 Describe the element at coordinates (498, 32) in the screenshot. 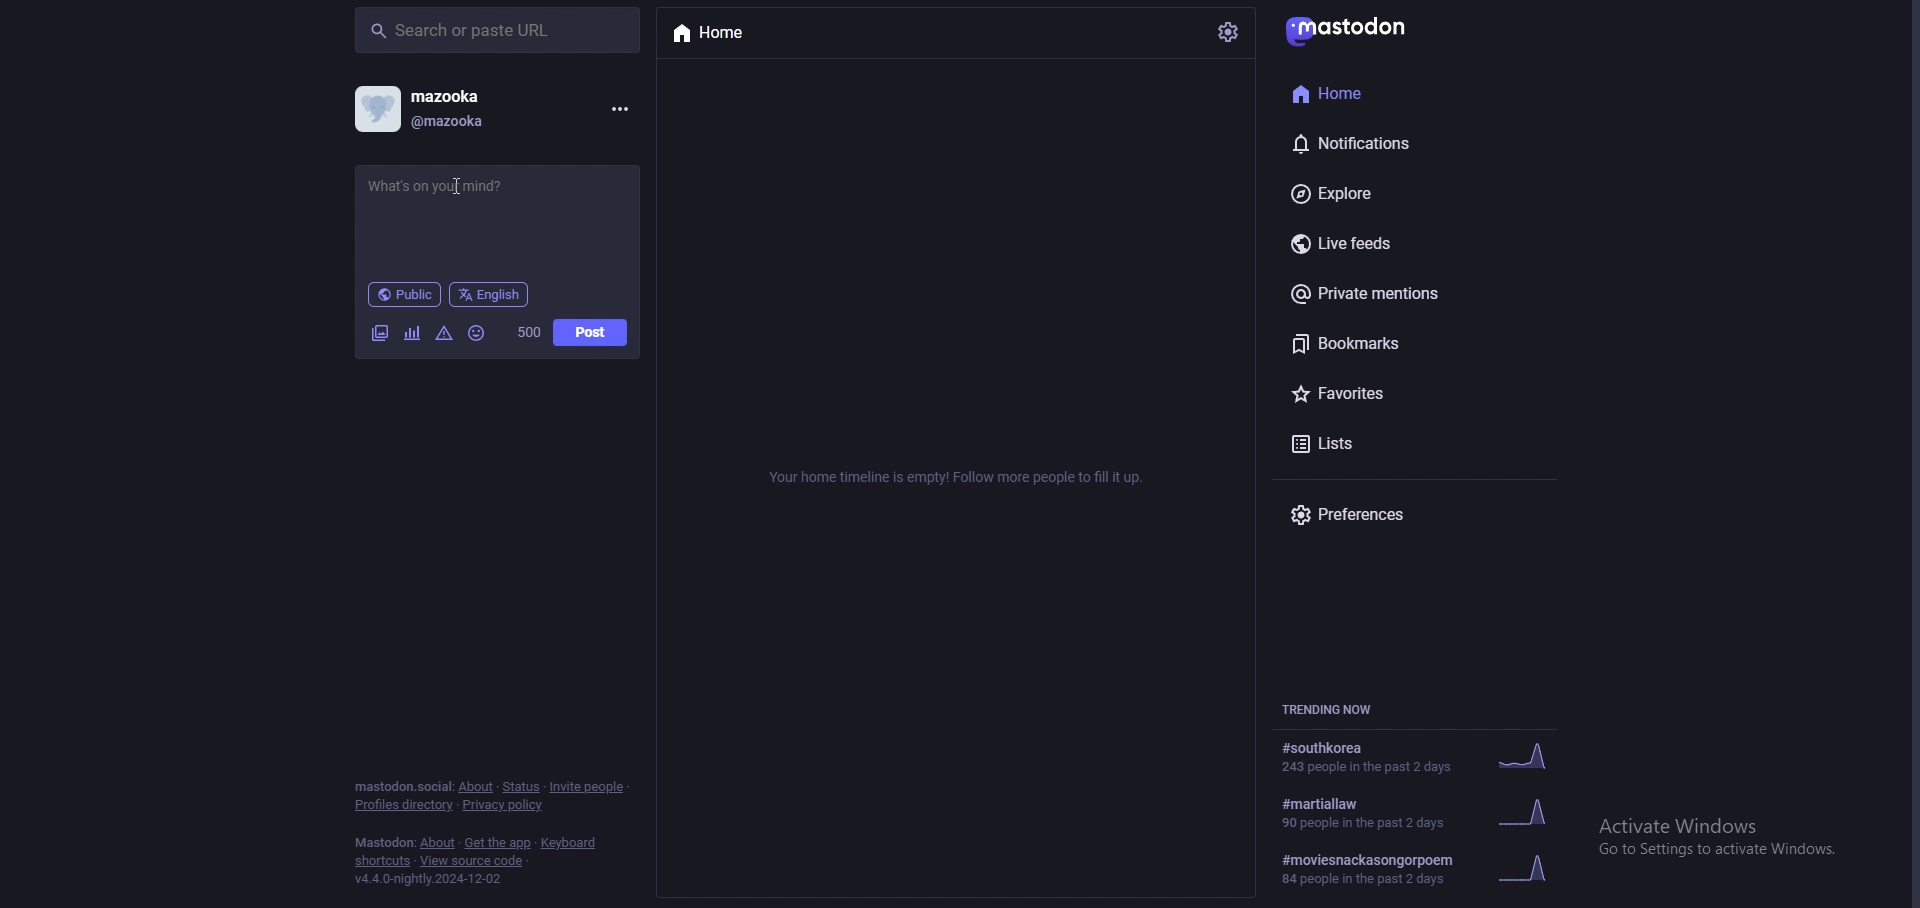

I see `search bar` at that location.